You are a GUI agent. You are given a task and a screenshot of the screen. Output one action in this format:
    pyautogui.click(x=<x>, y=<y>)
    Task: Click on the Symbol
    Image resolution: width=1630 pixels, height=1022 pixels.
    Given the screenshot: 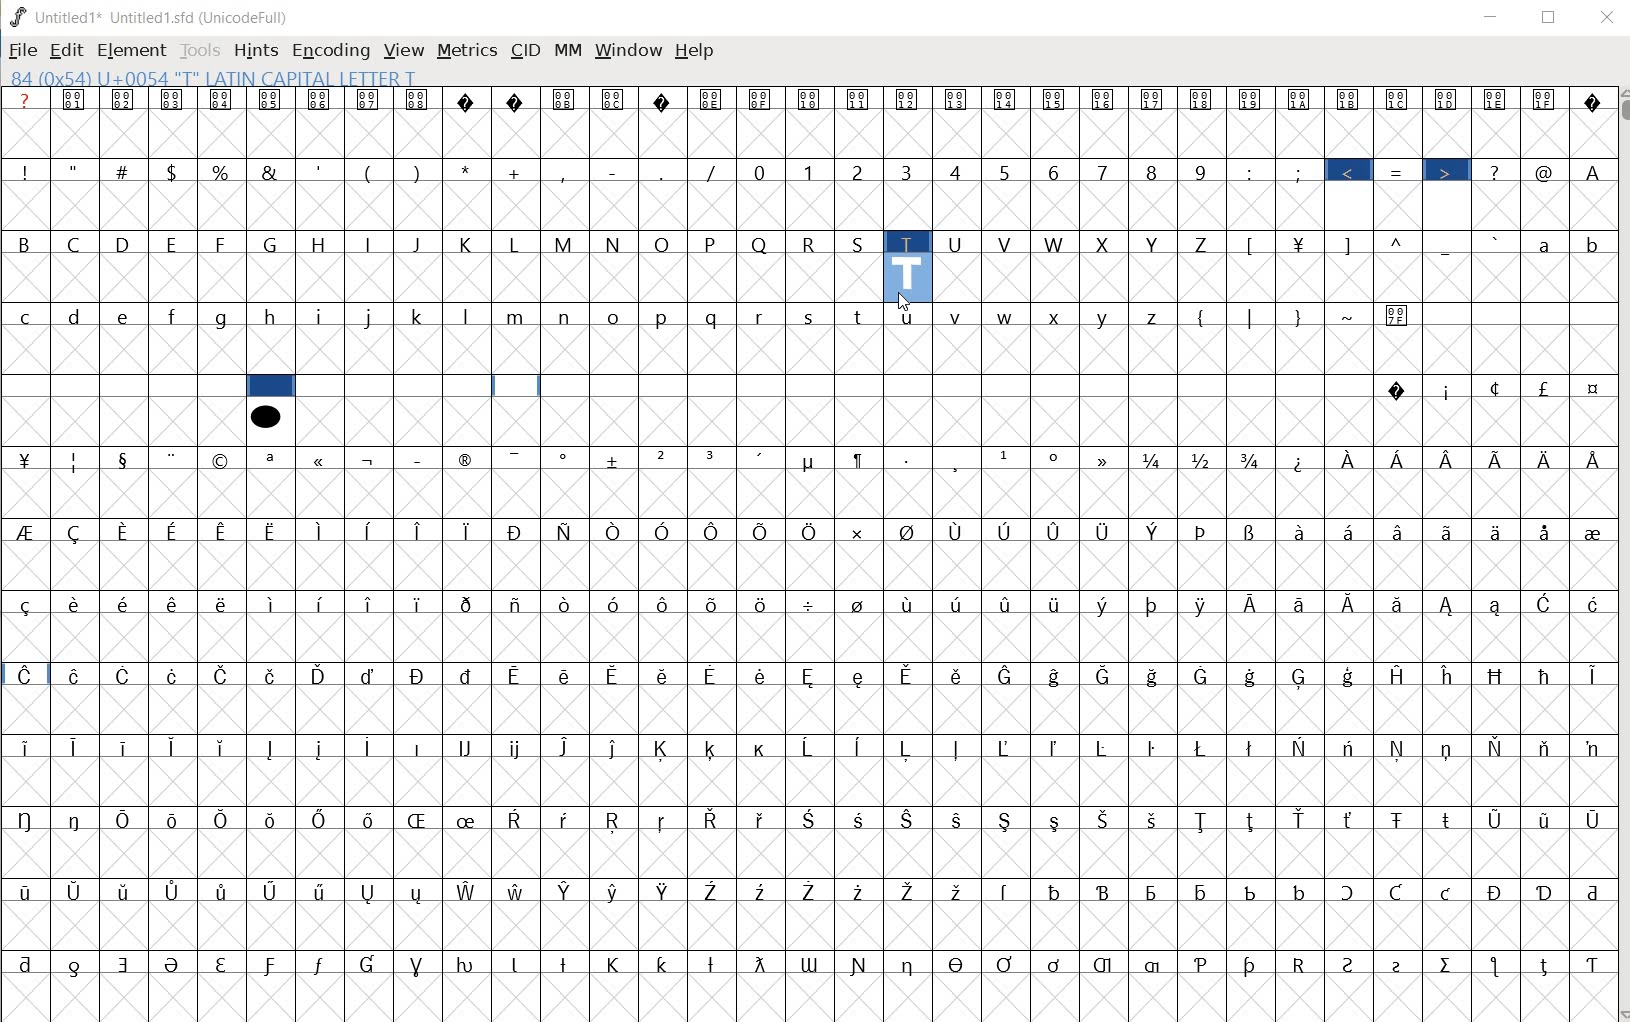 What is the action you would take?
    pyautogui.click(x=1301, y=460)
    